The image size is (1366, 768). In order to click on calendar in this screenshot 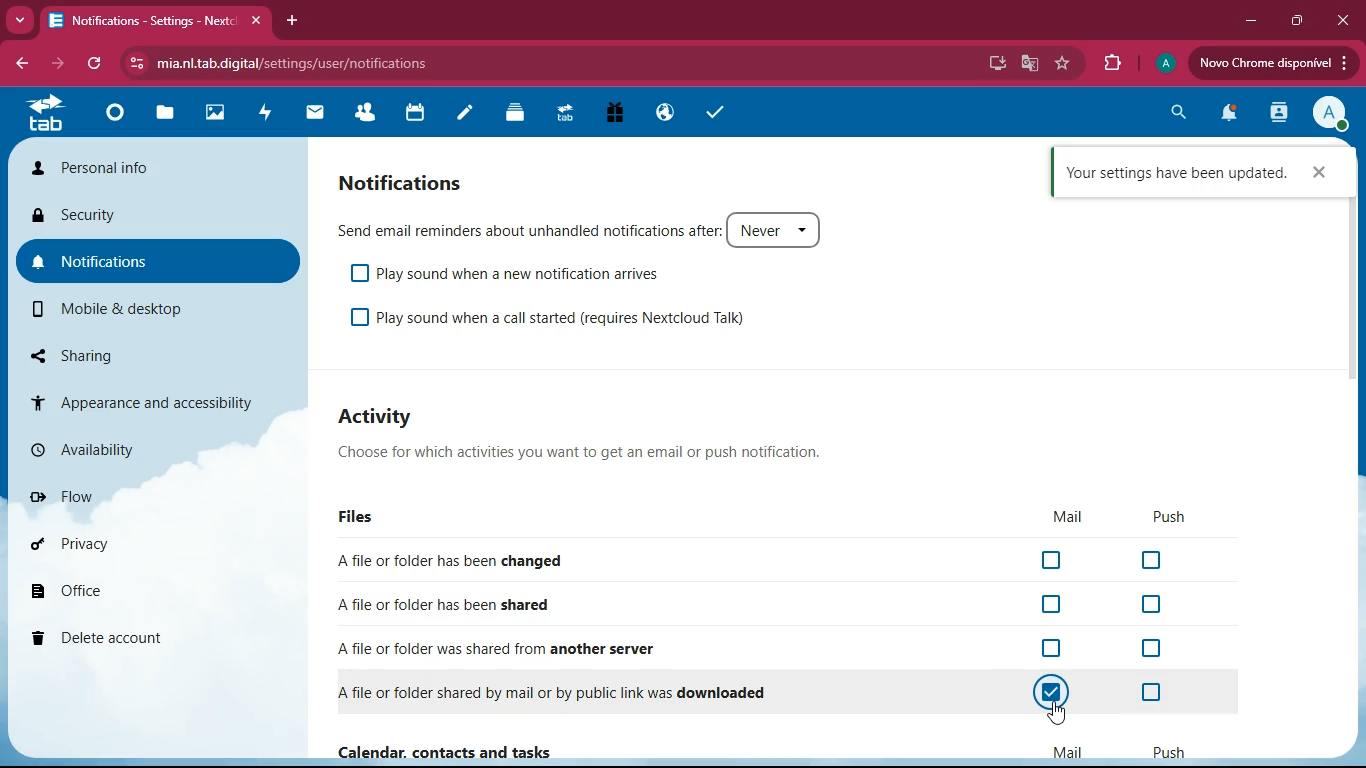, I will do `click(411, 114)`.